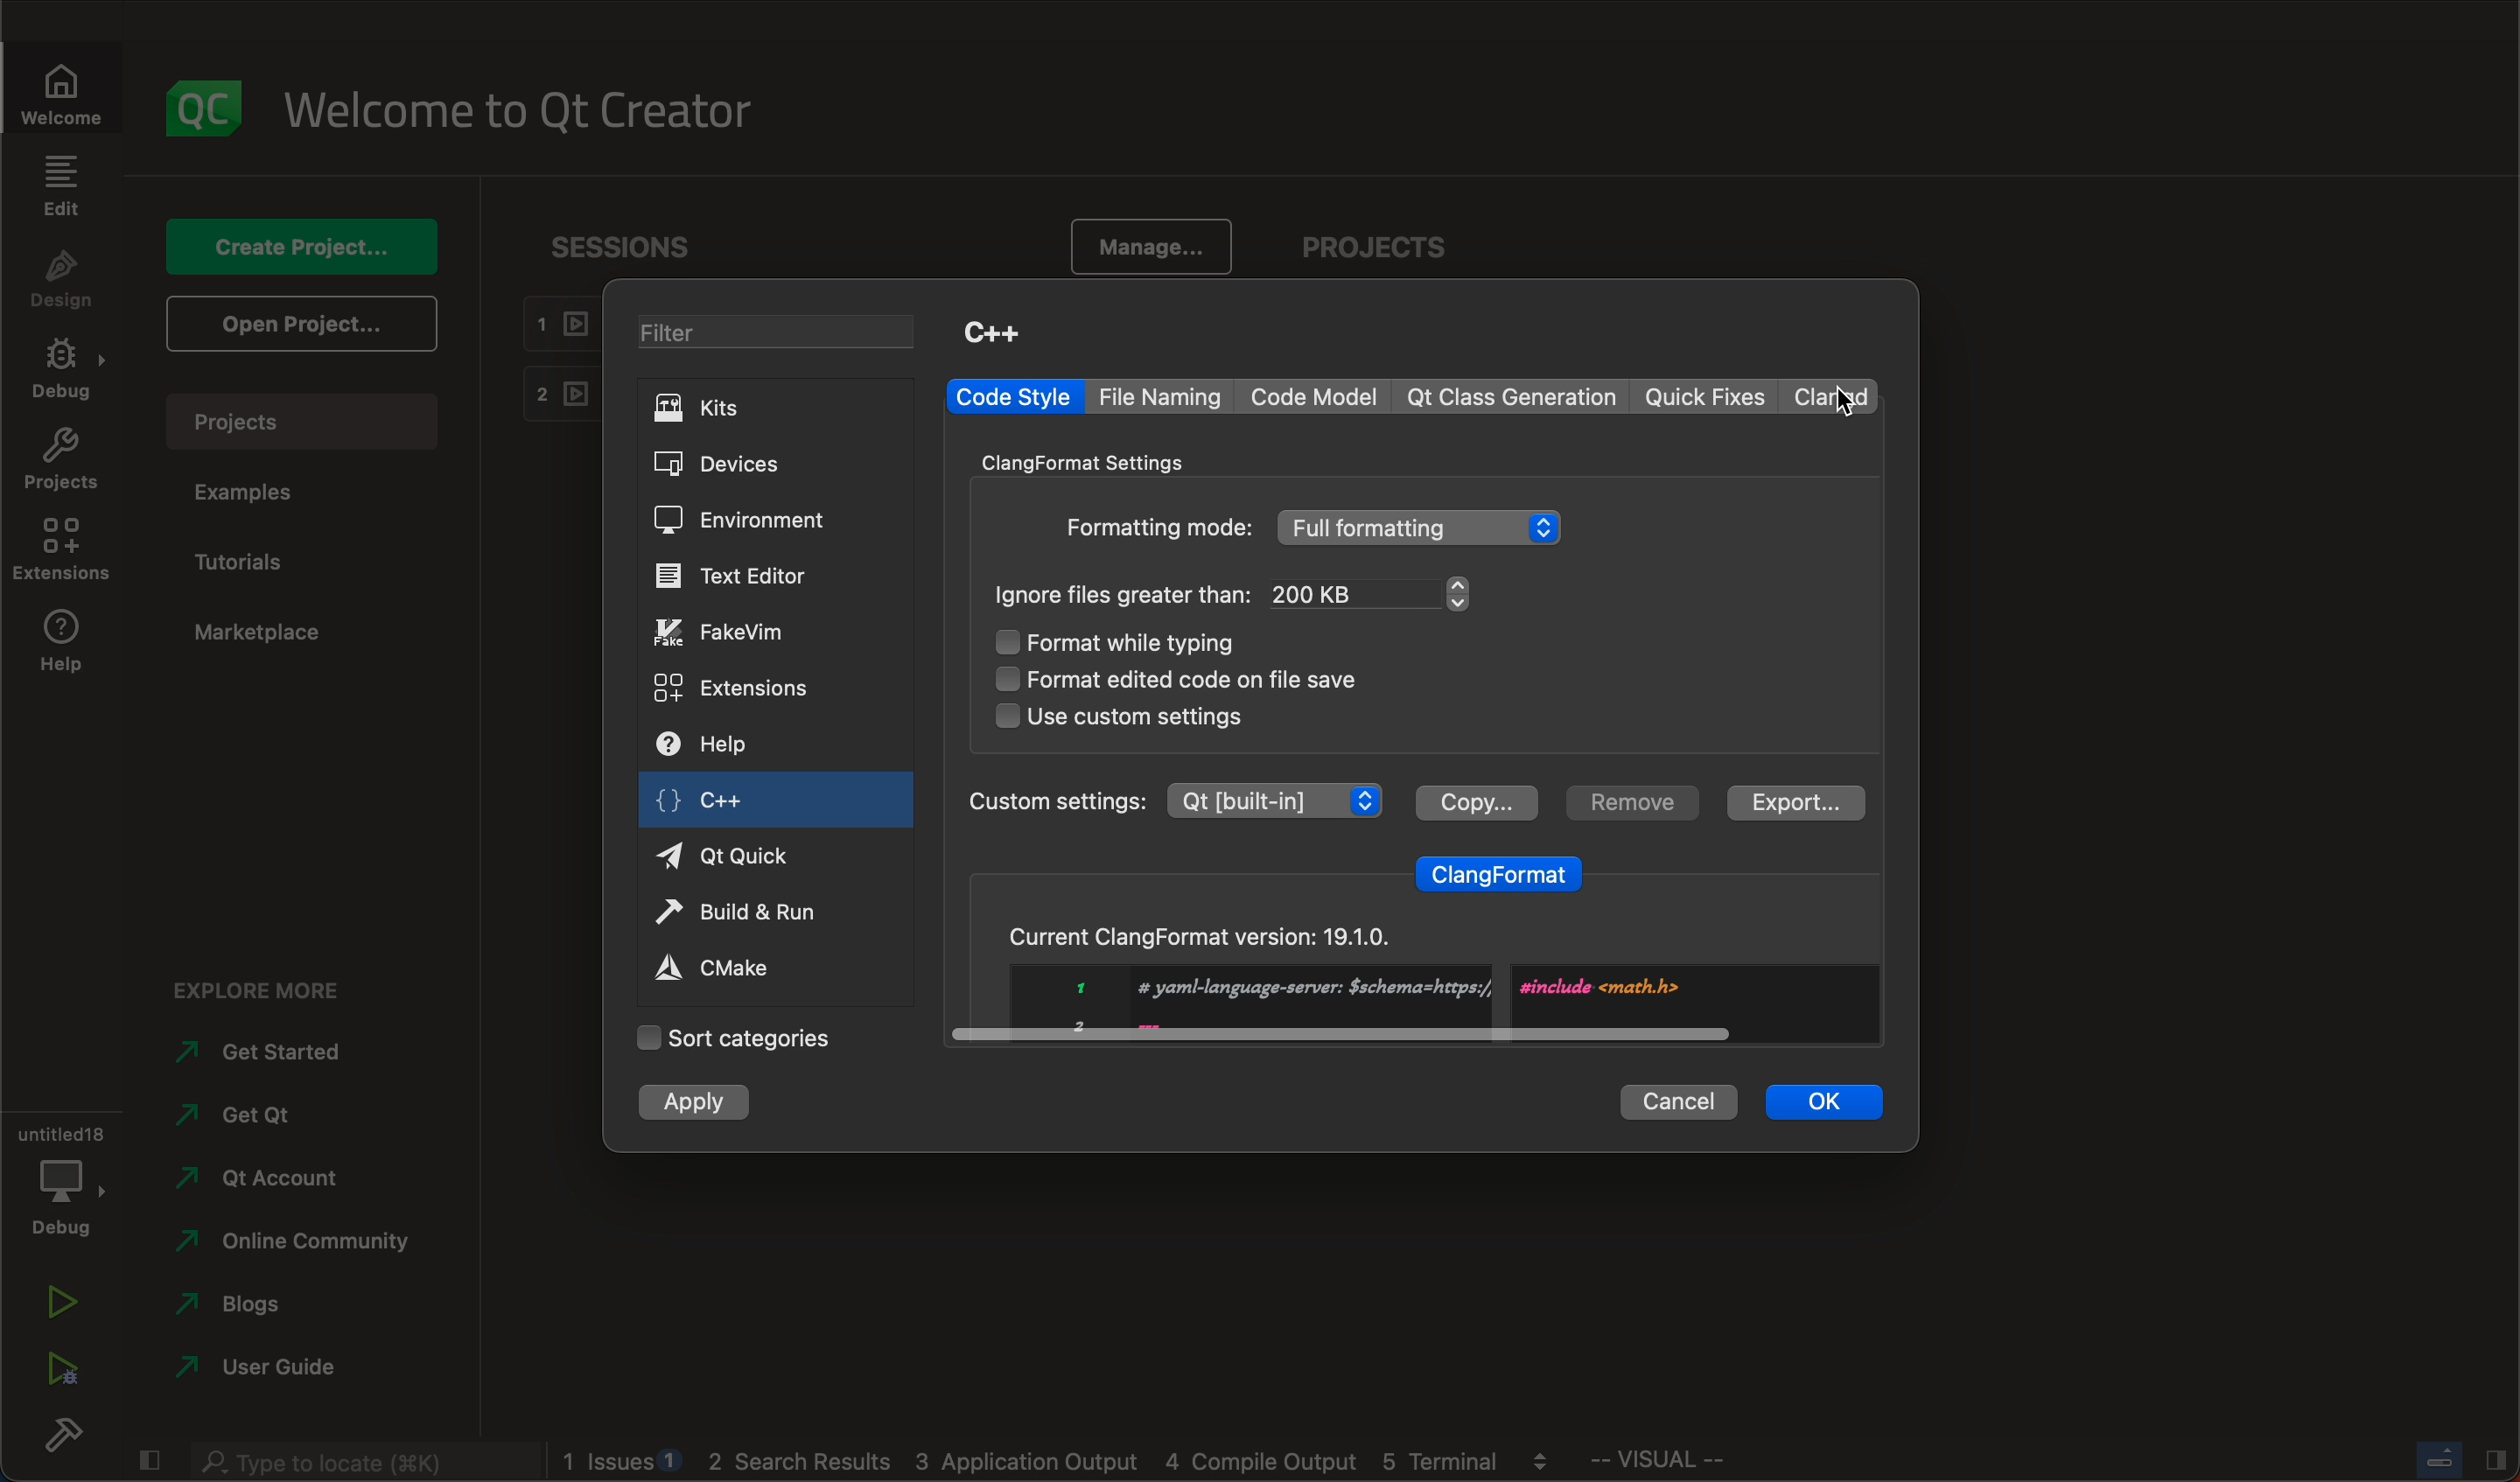 This screenshot has height=1482, width=2520. What do you see at coordinates (64, 462) in the screenshot?
I see `projects` at bounding box center [64, 462].